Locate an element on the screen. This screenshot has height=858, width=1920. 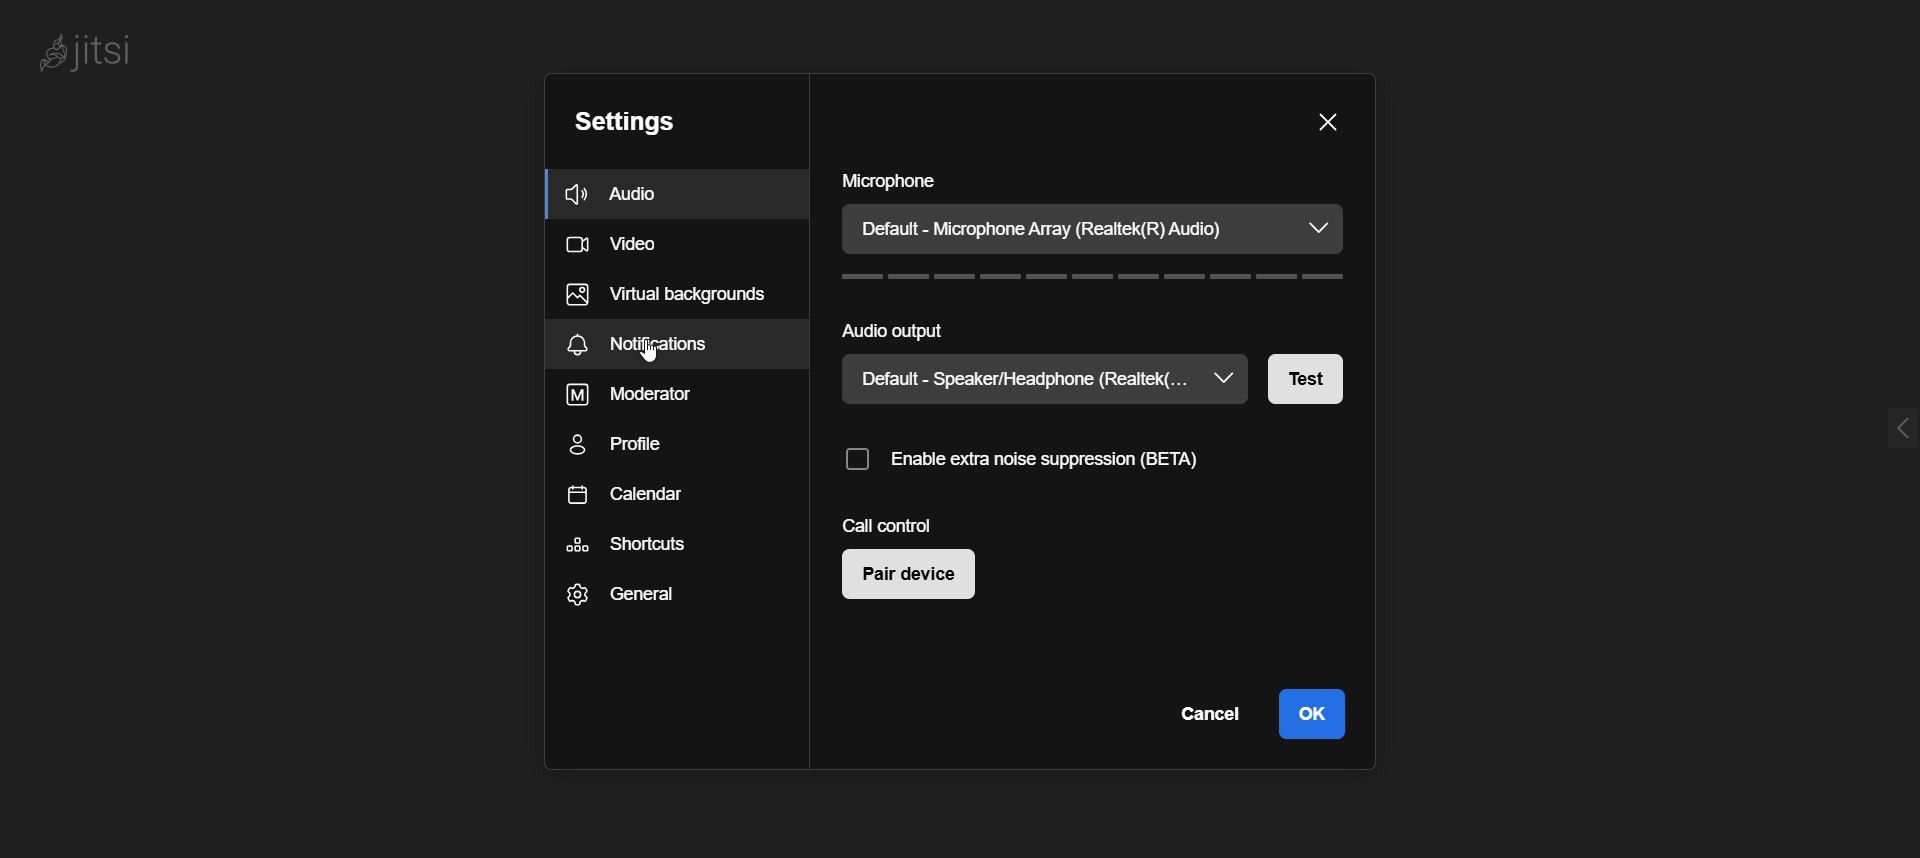
audio output is located at coordinates (901, 330).